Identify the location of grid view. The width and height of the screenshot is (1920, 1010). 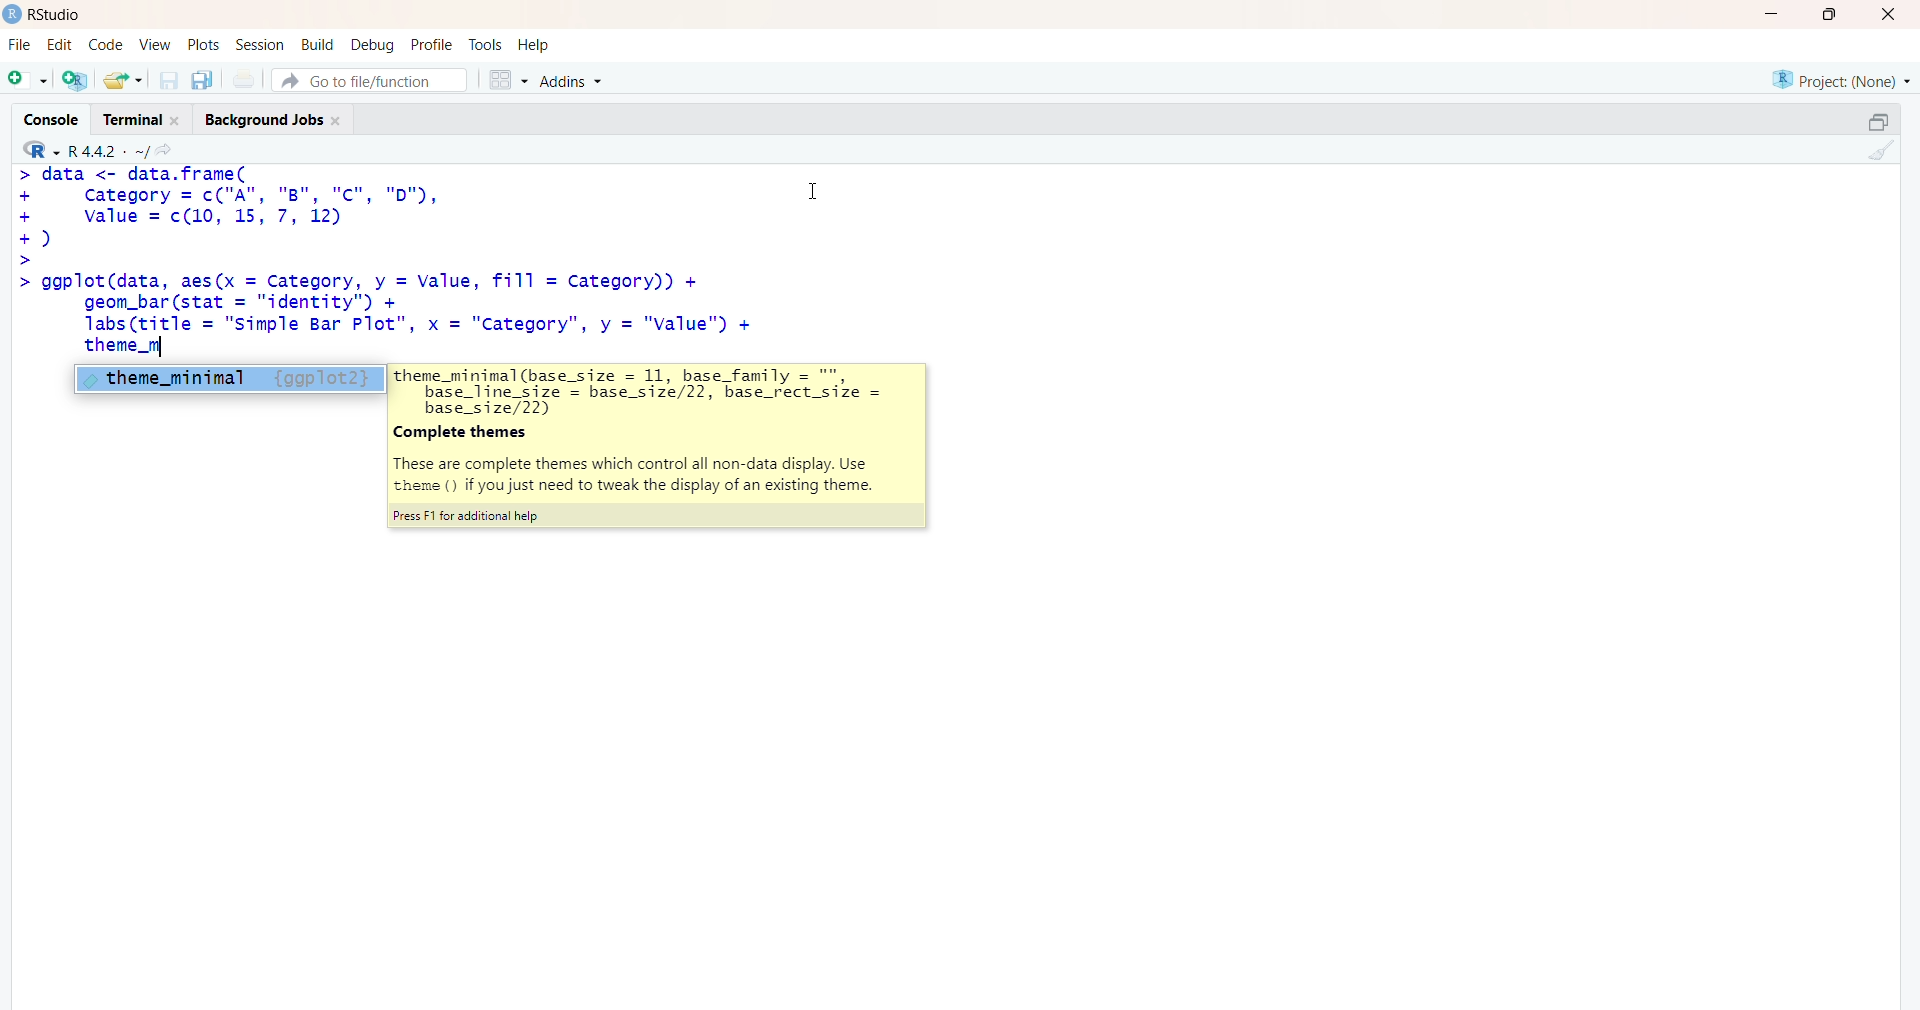
(507, 79).